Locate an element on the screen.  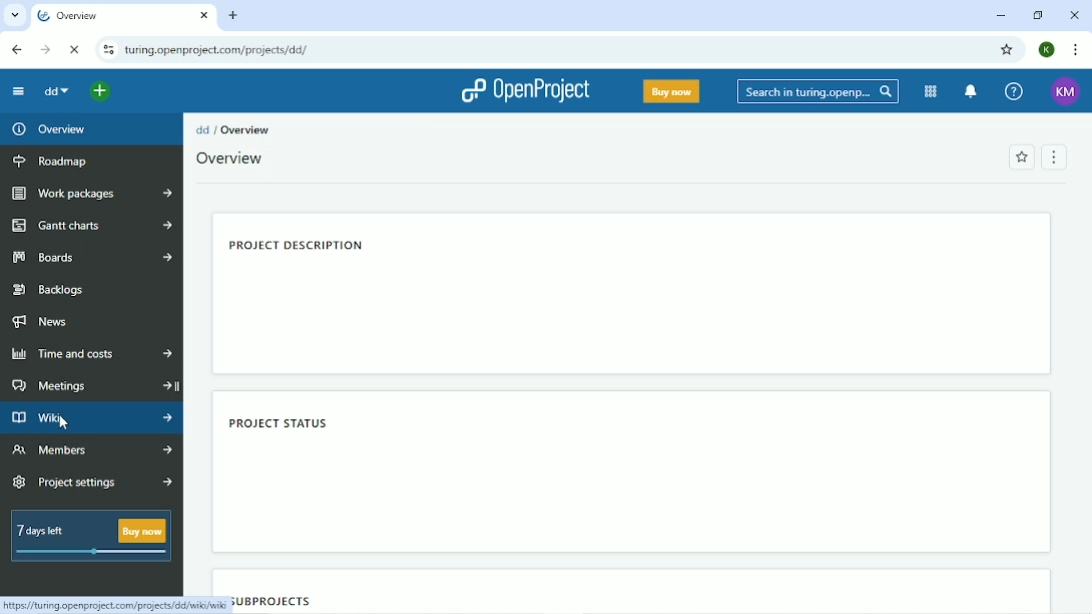
Work packages is located at coordinates (95, 193).